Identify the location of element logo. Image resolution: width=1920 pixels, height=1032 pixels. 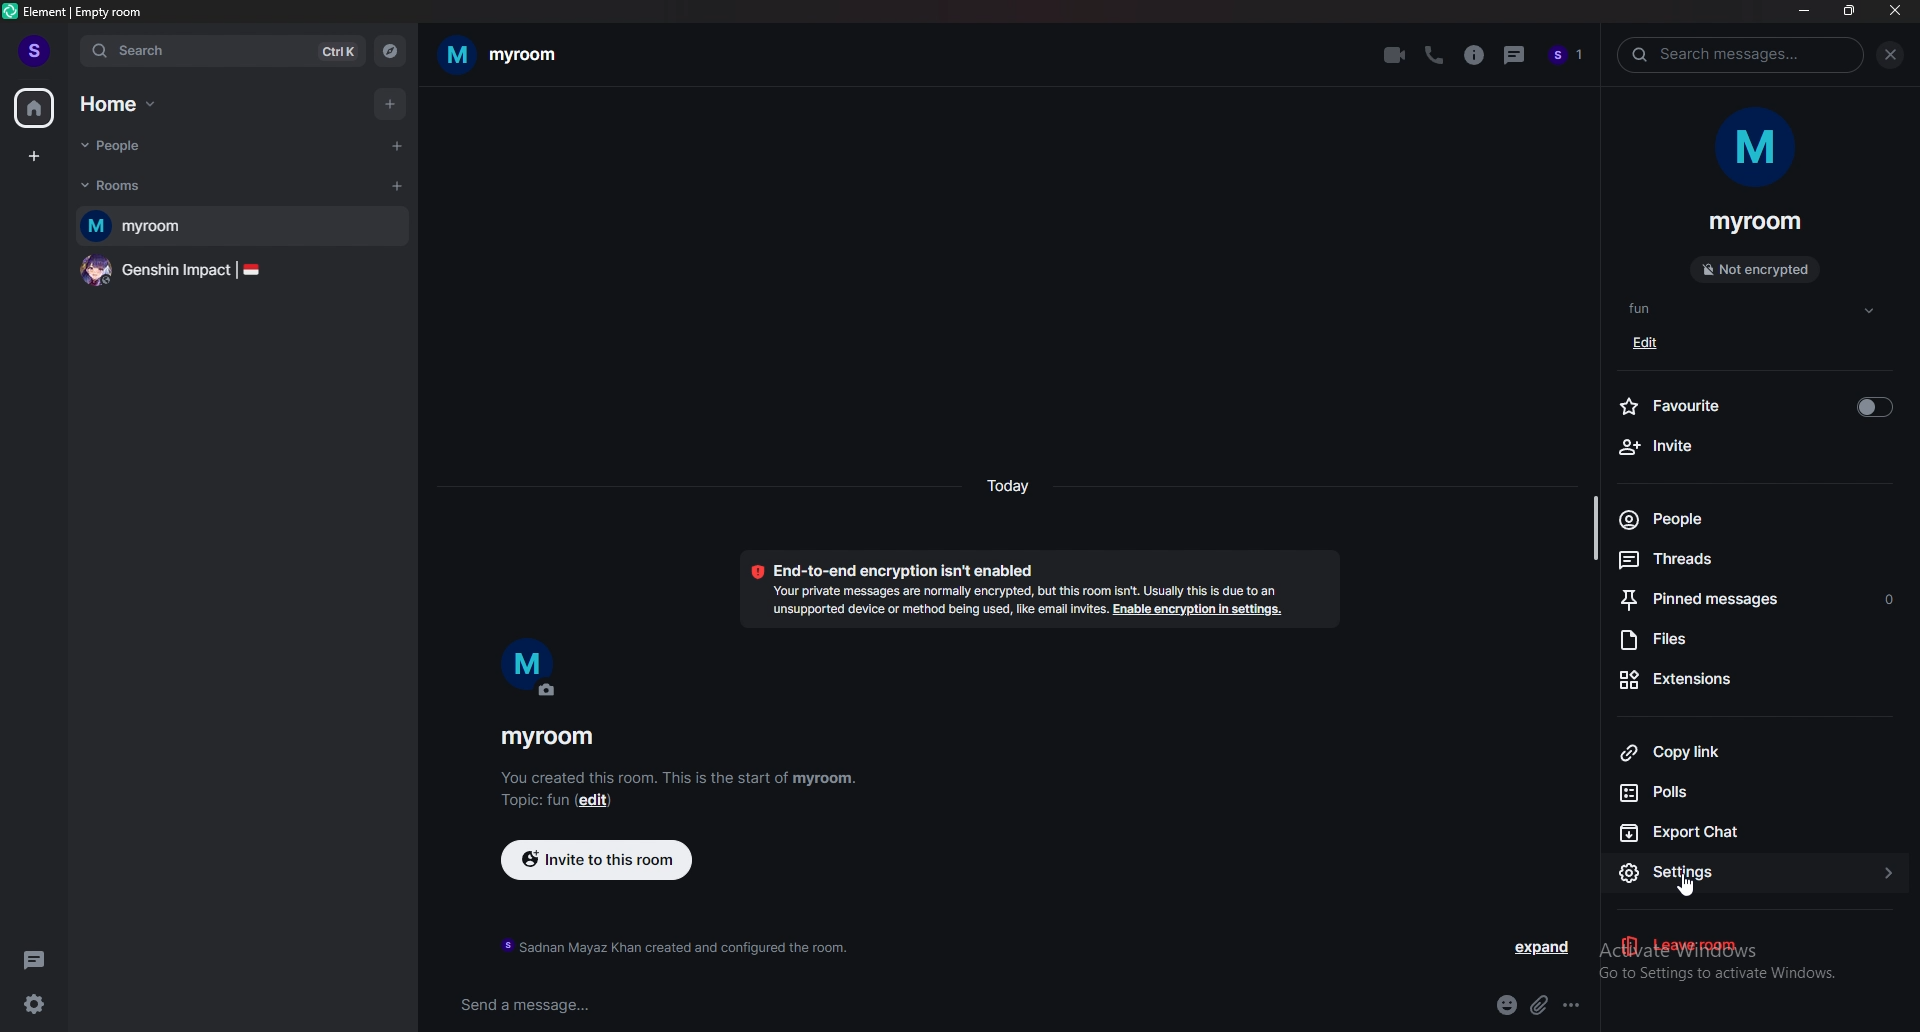
(12, 12).